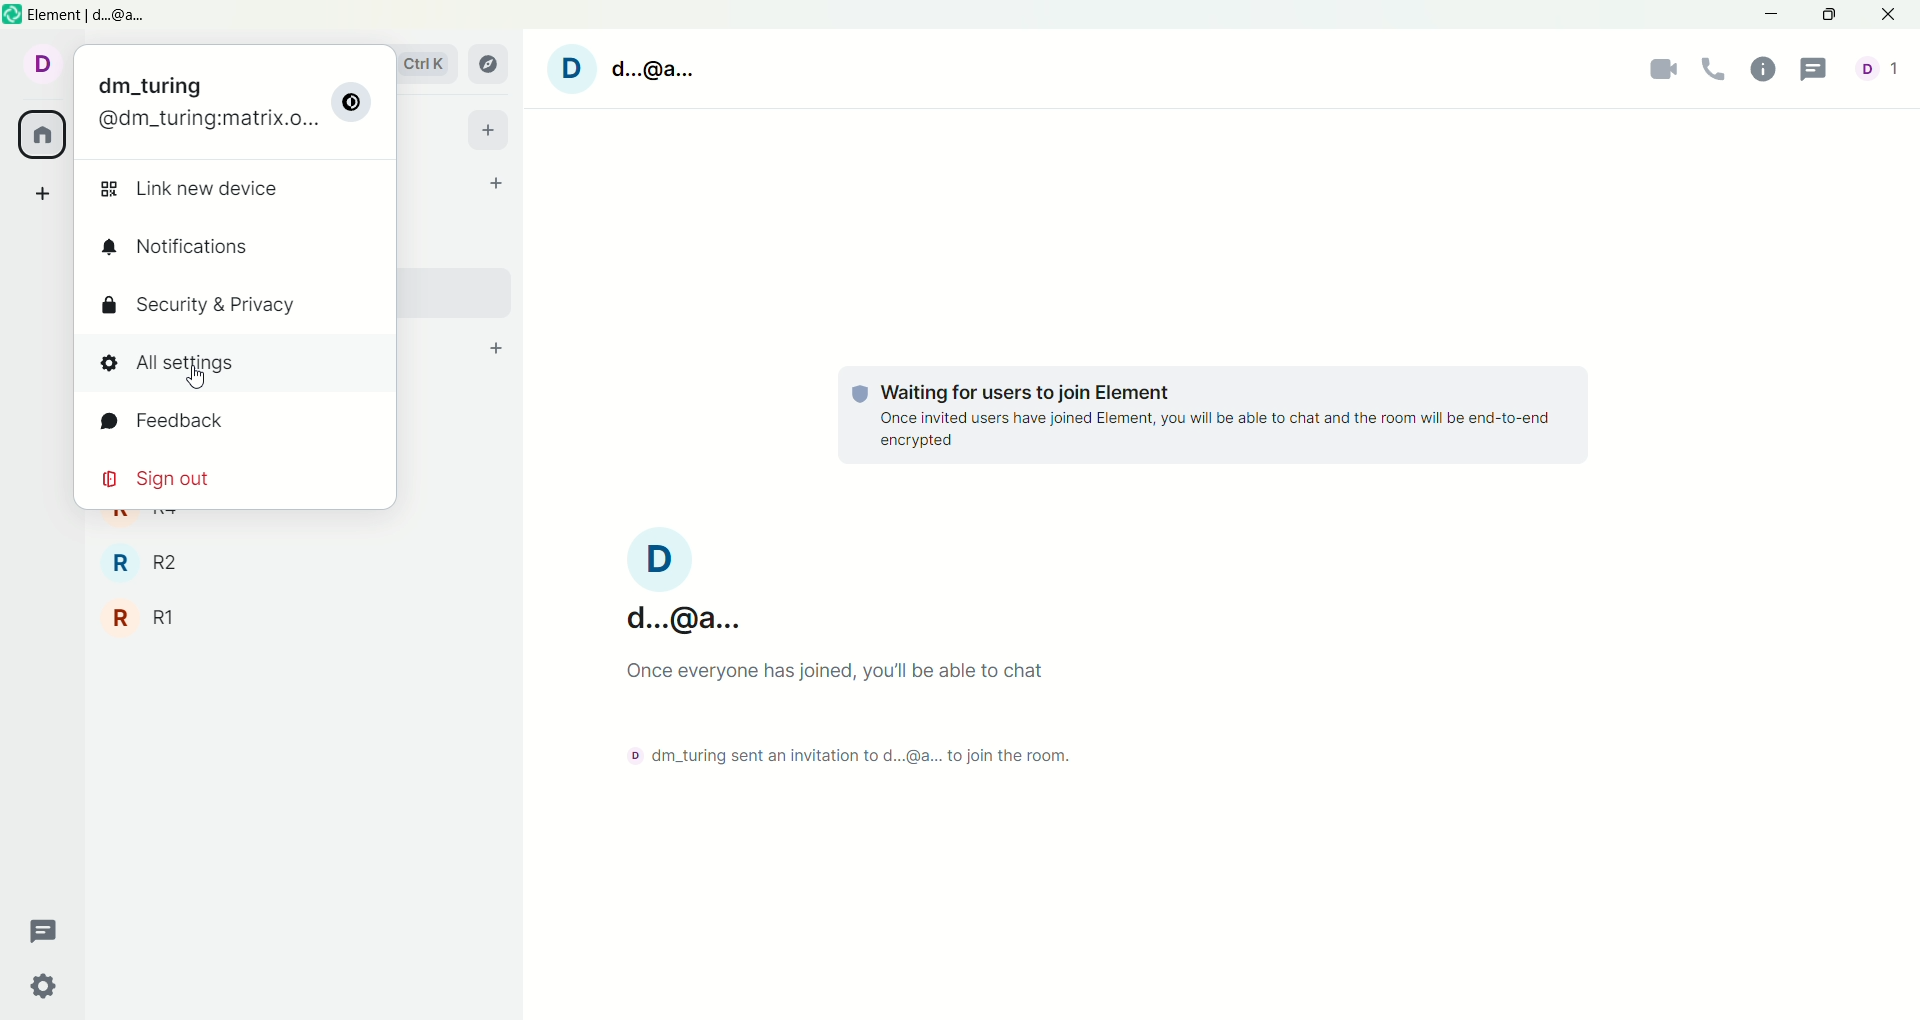 Image resolution: width=1920 pixels, height=1020 pixels. I want to click on R1, so click(146, 618).